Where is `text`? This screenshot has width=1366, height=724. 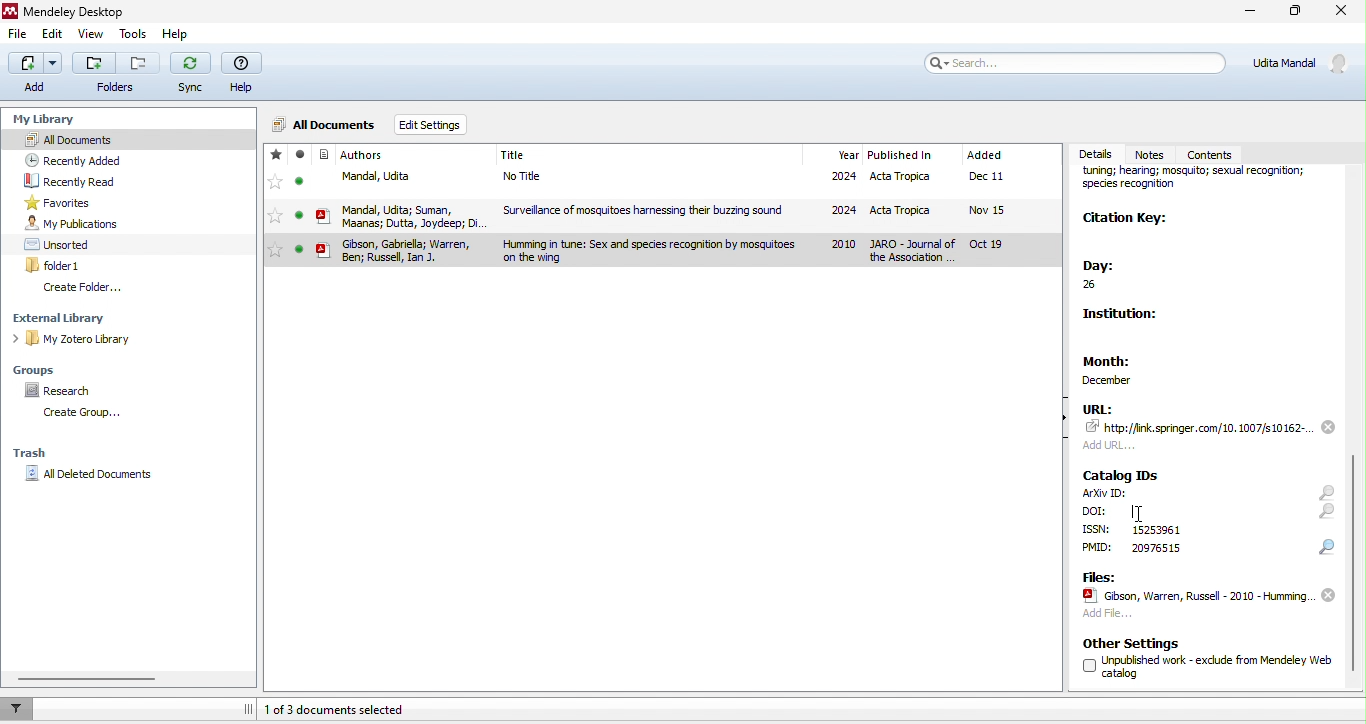 text is located at coordinates (1156, 529).